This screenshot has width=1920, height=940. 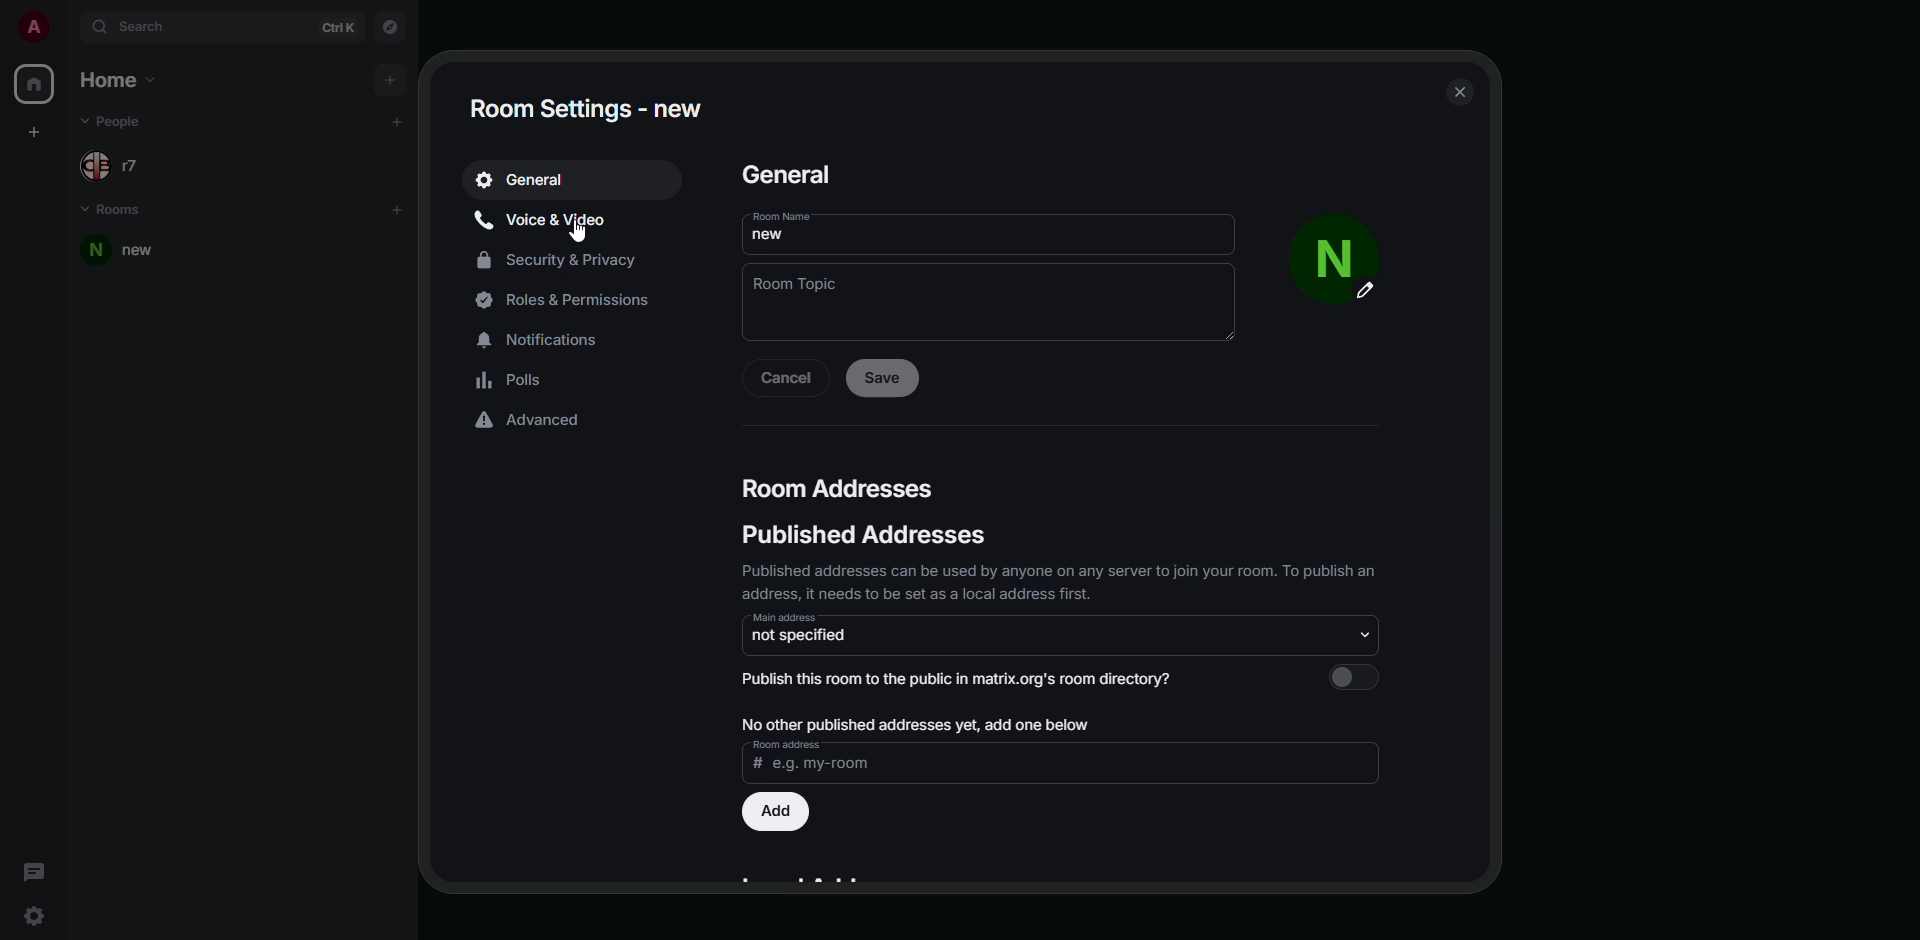 I want to click on disabled, so click(x=1353, y=677).